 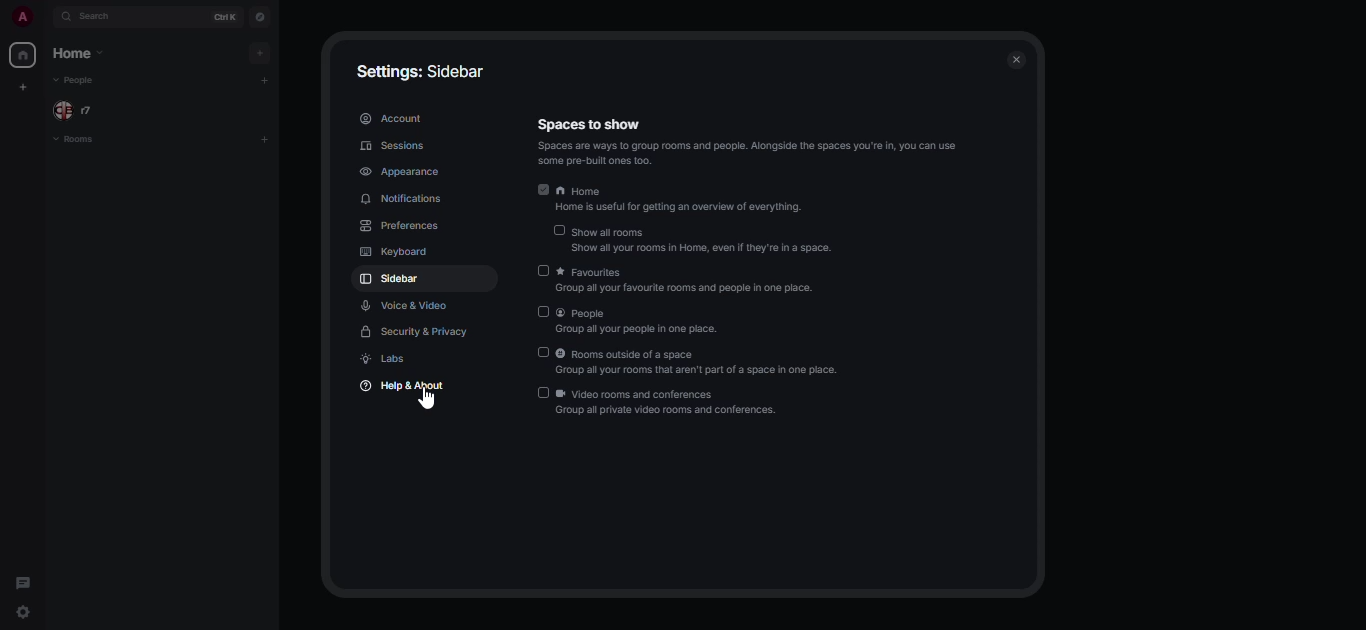 I want to click on disabled, so click(x=544, y=271).